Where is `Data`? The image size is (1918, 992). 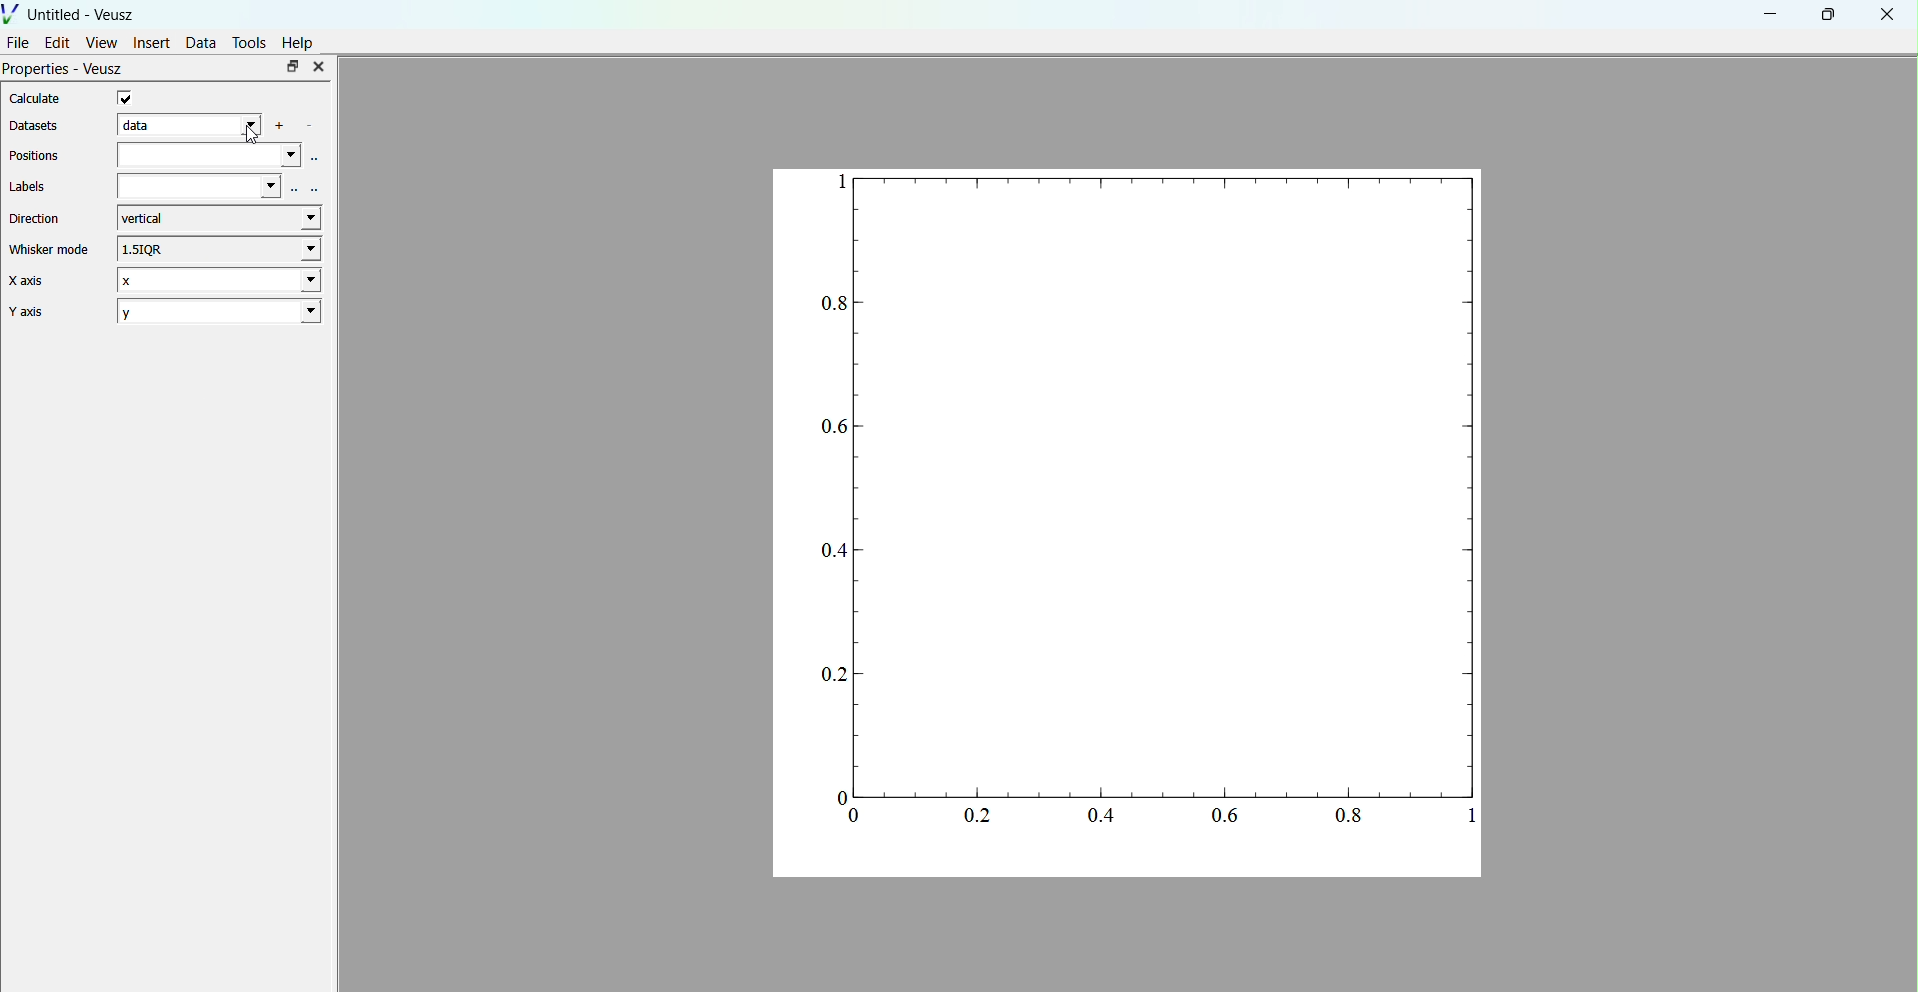 Data is located at coordinates (201, 42).